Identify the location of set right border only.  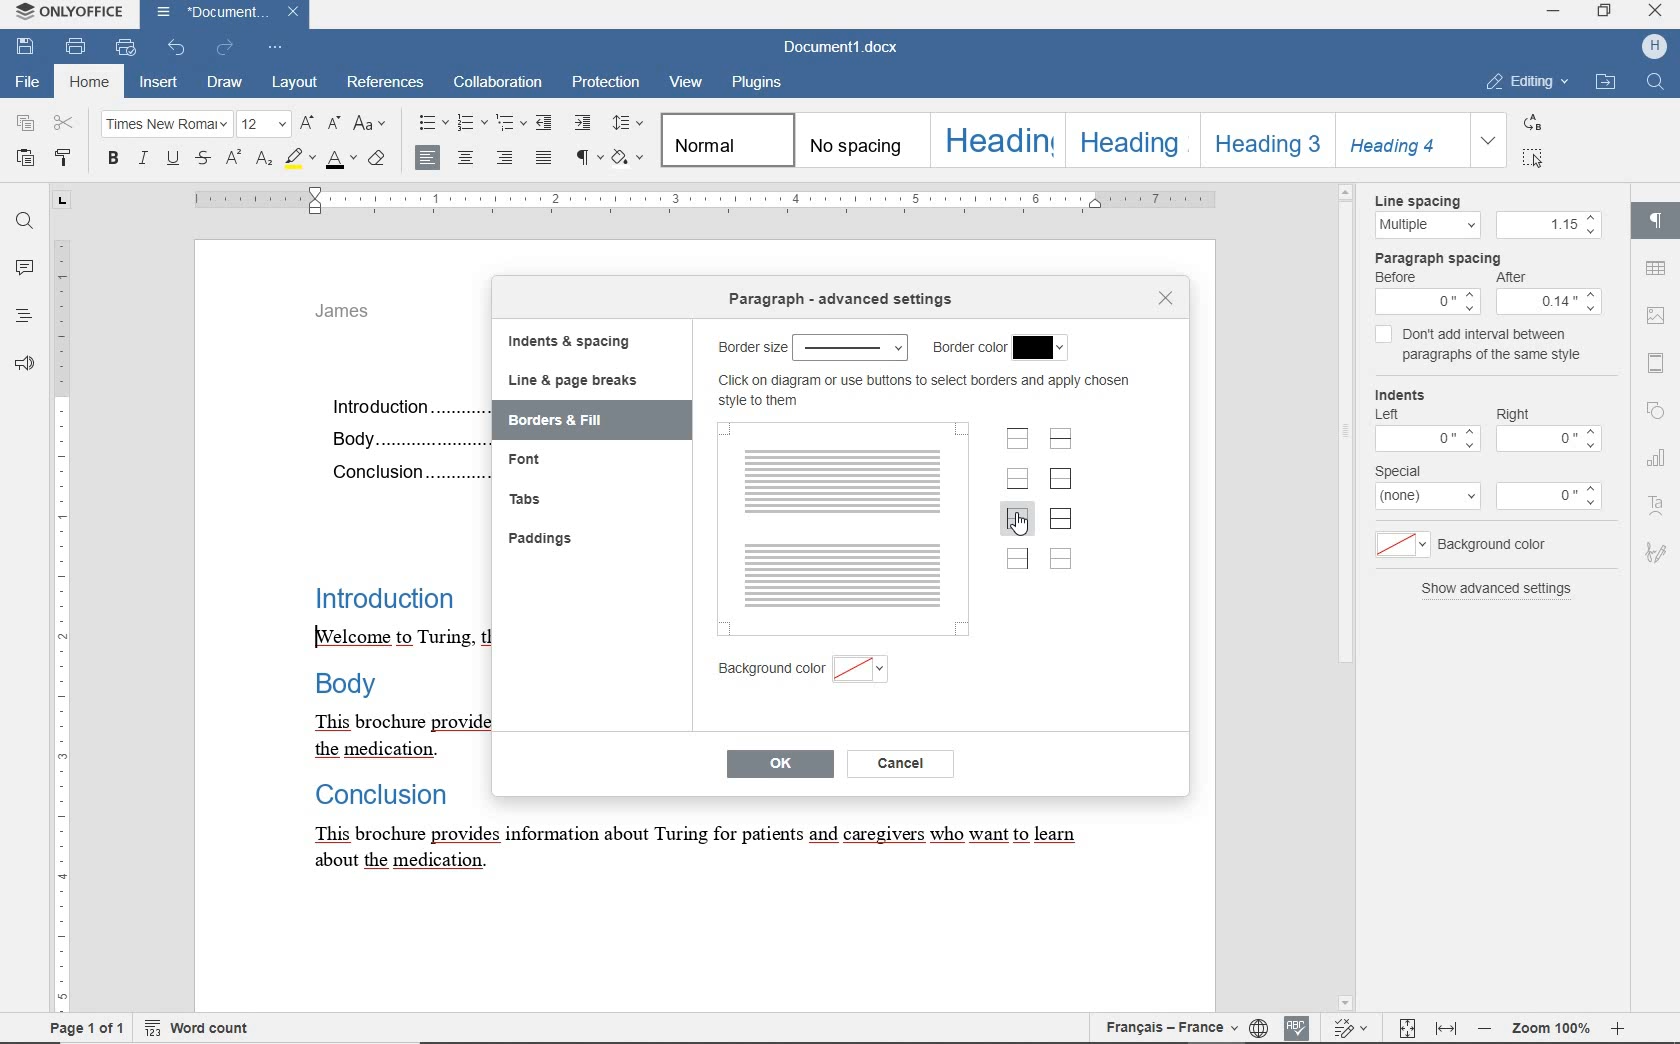
(1016, 559).